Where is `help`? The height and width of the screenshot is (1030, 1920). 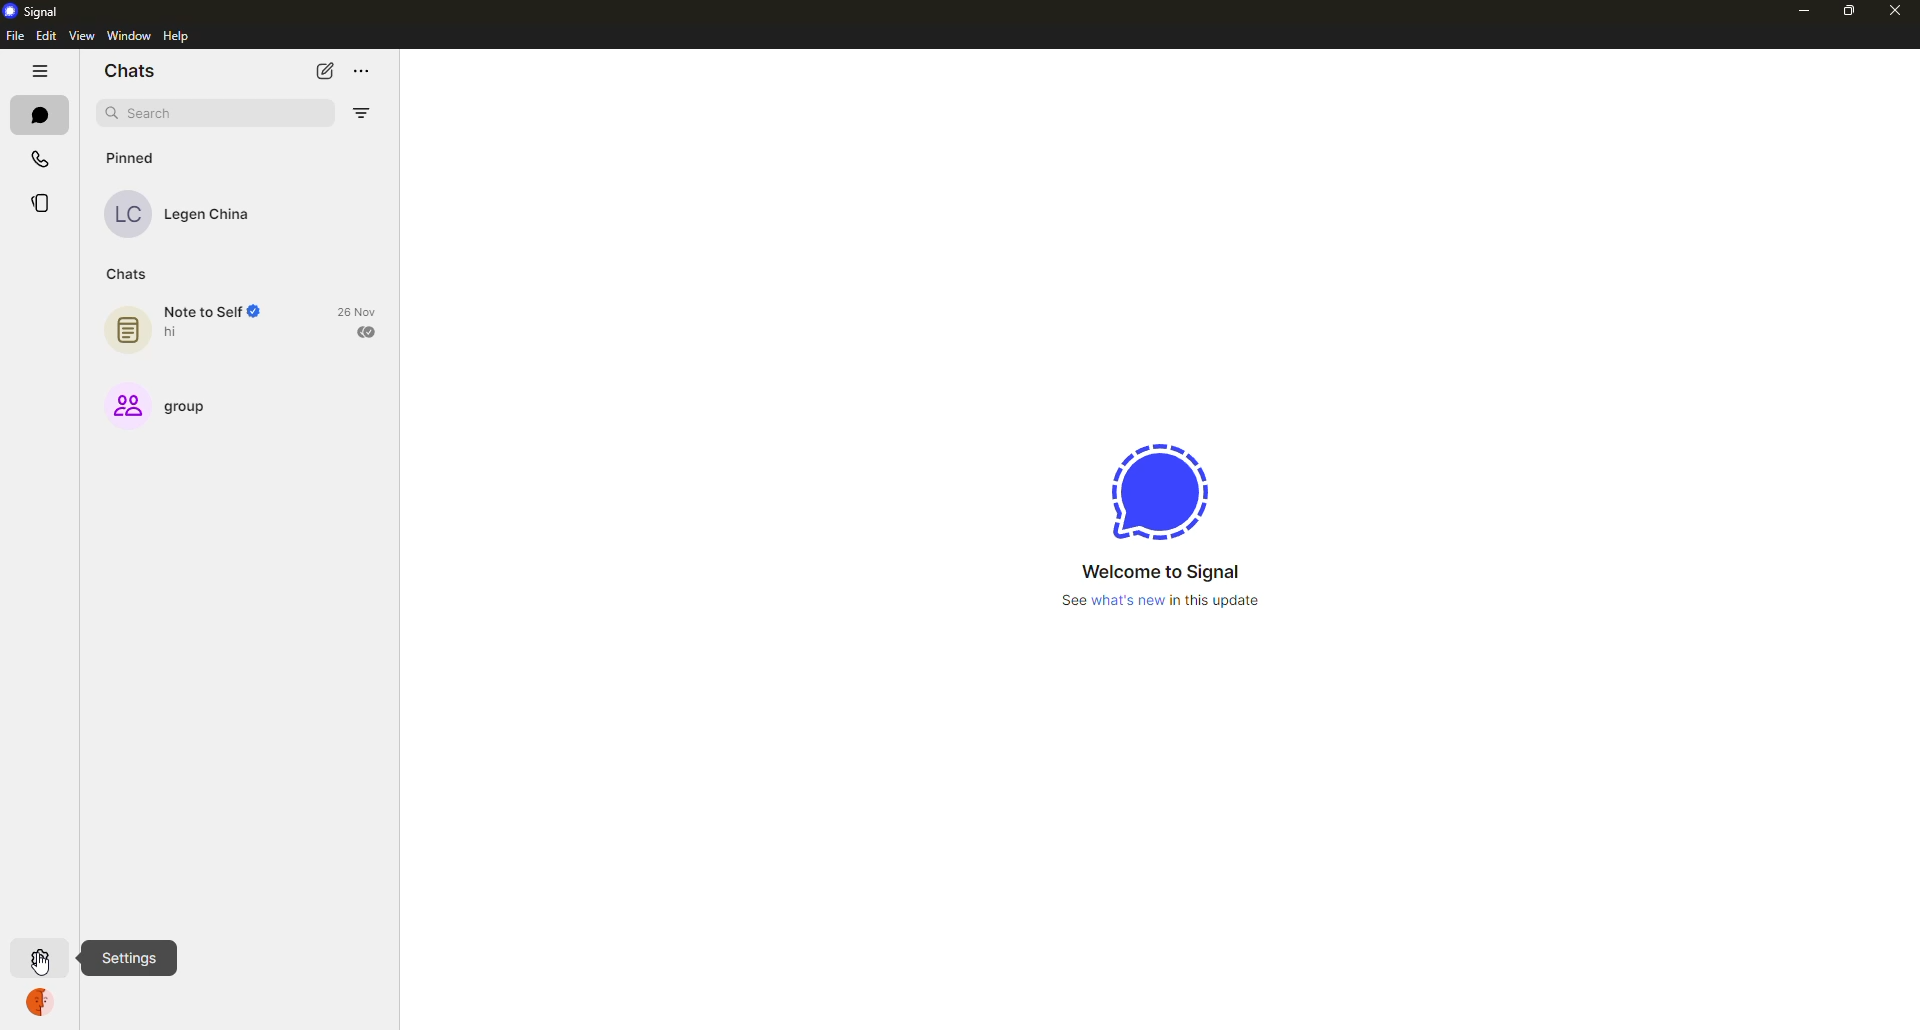 help is located at coordinates (176, 36).